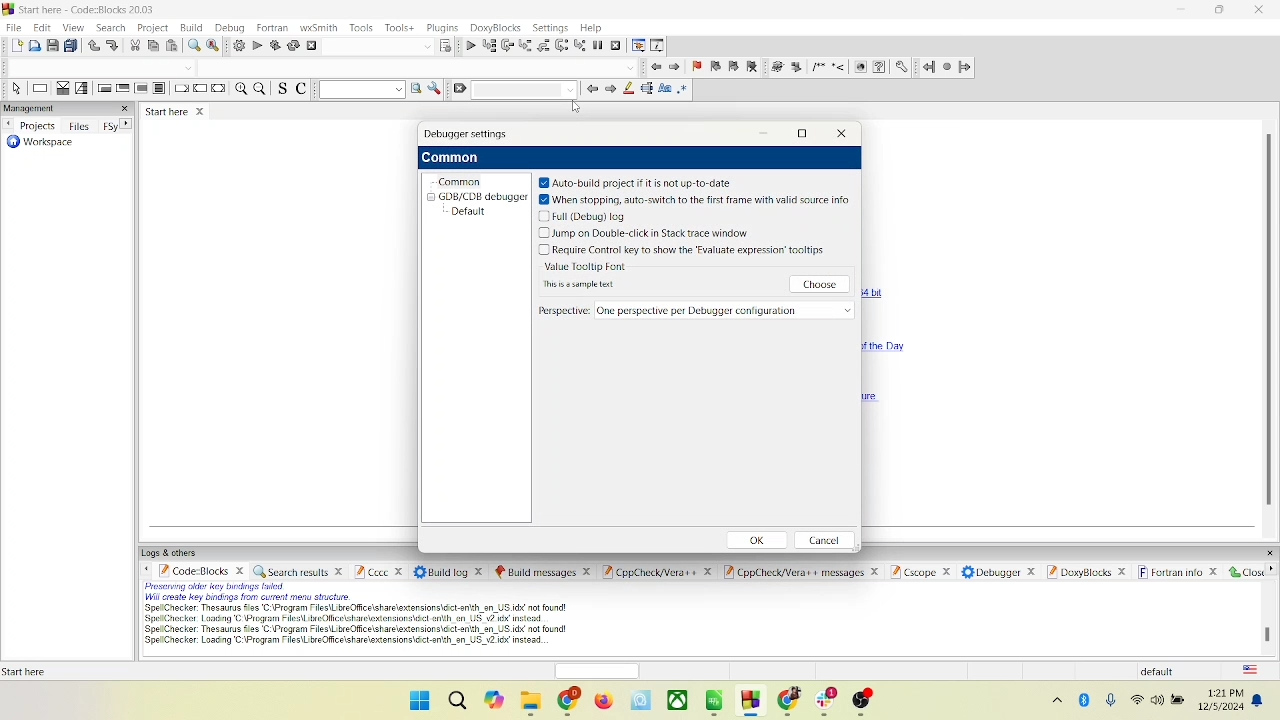 The image size is (1280, 720). I want to click on build, so click(191, 29).